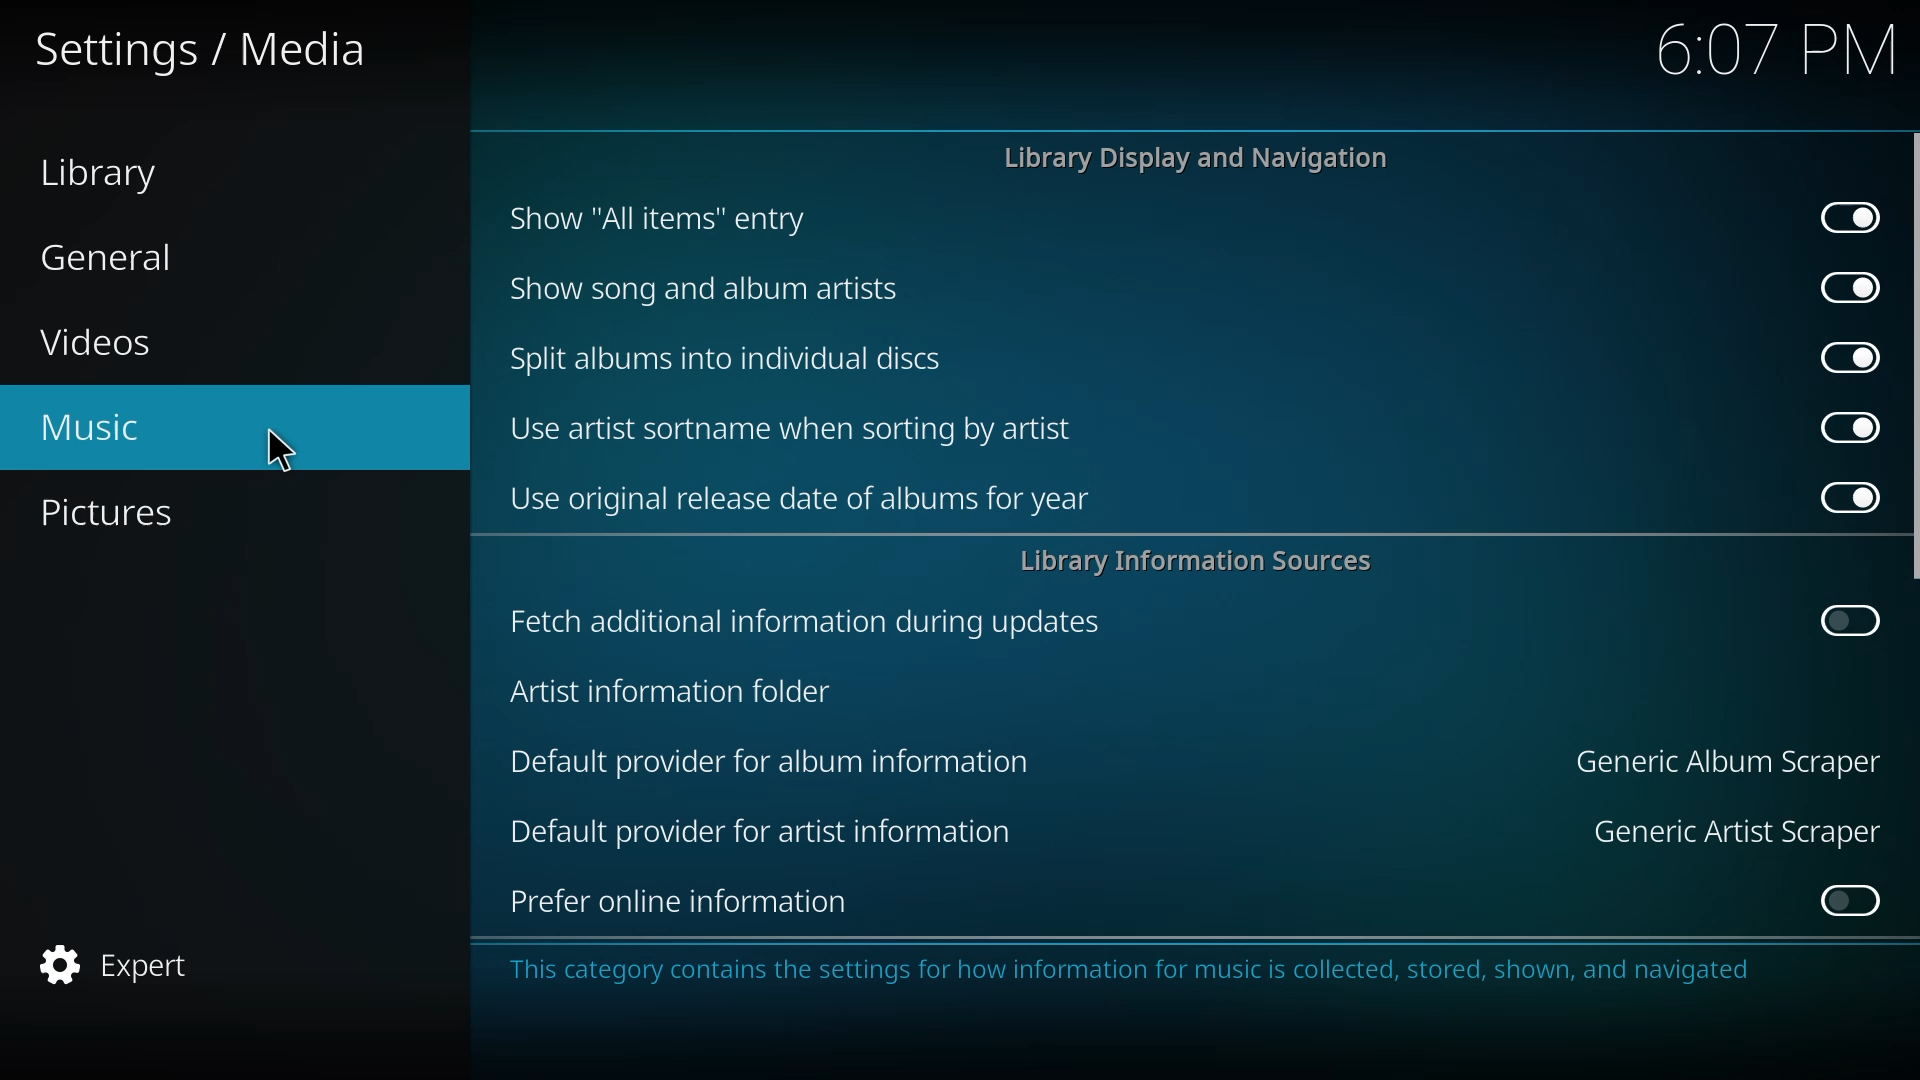 Image resolution: width=1920 pixels, height=1080 pixels. I want to click on videos, so click(96, 339).